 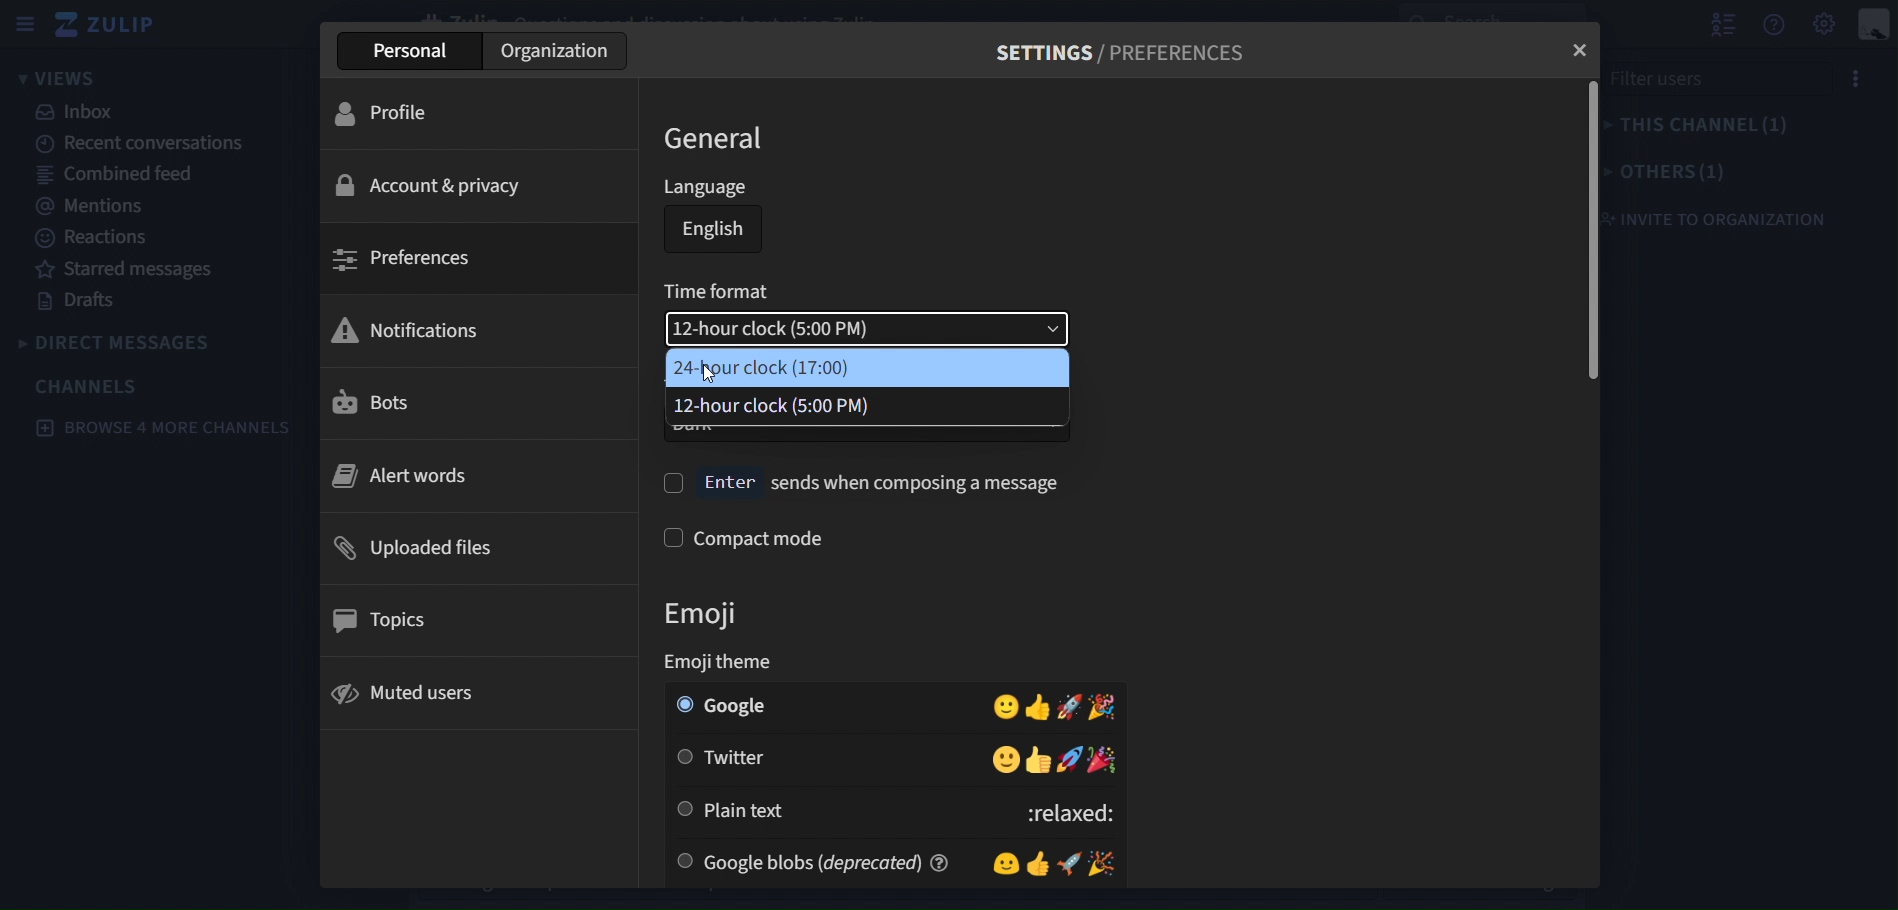 What do you see at coordinates (1877, 25) in the screenshot?
I see `personal menu` at bounding box center [1877, 25].